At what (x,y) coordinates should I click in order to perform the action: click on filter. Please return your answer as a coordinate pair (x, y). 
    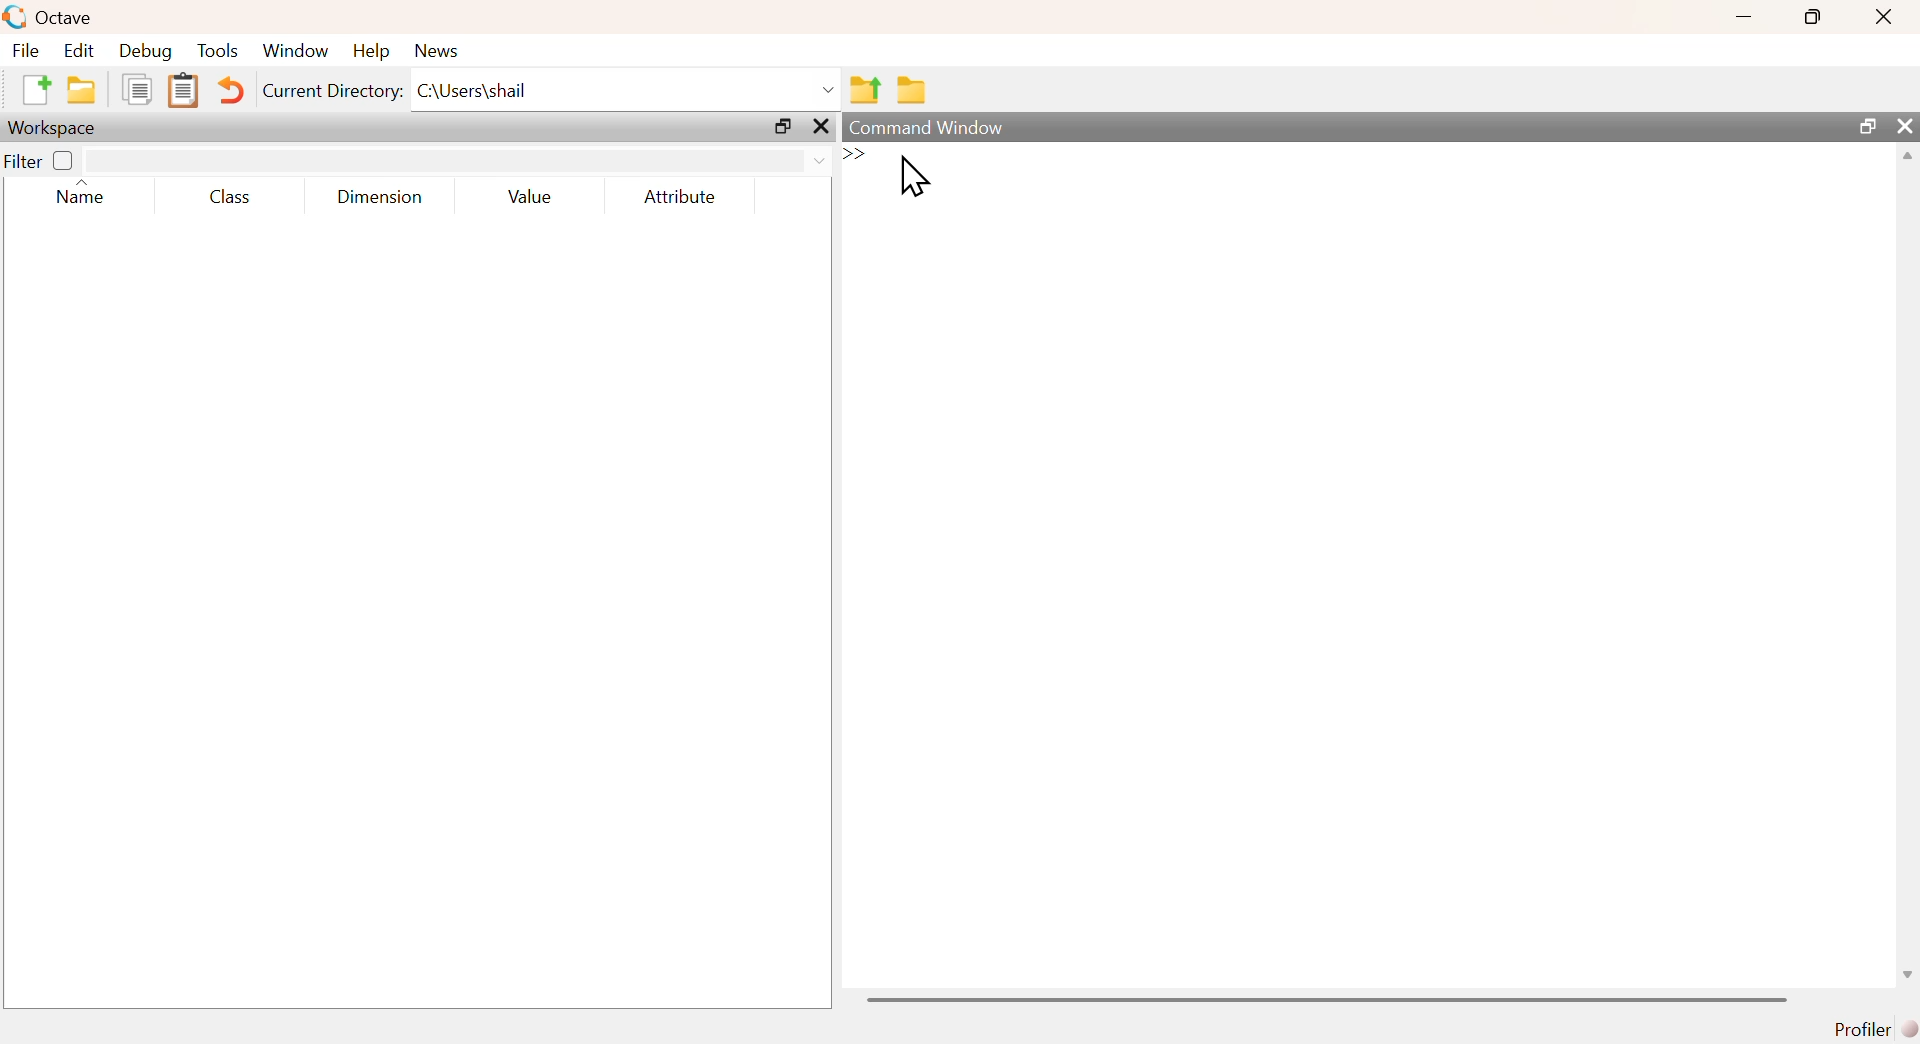
    Looking at the image, I should click on (22, 162).